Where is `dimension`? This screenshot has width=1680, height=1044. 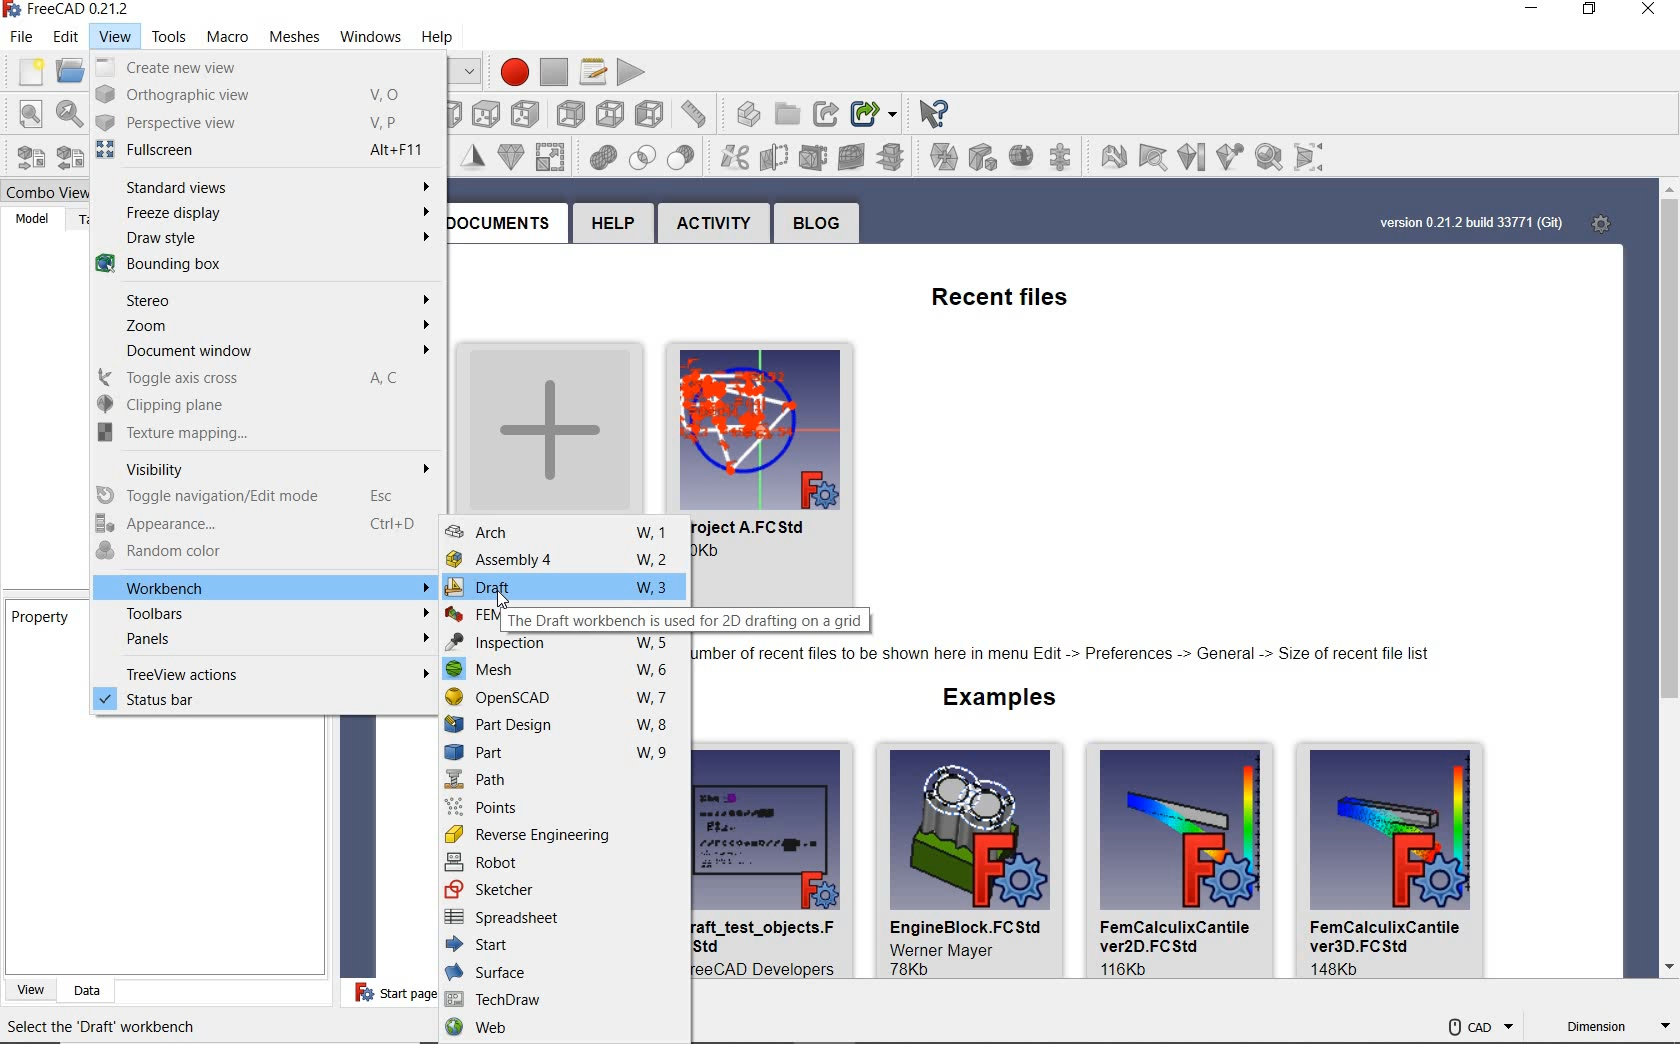
dimension is located at coordinates (1616, 1028).